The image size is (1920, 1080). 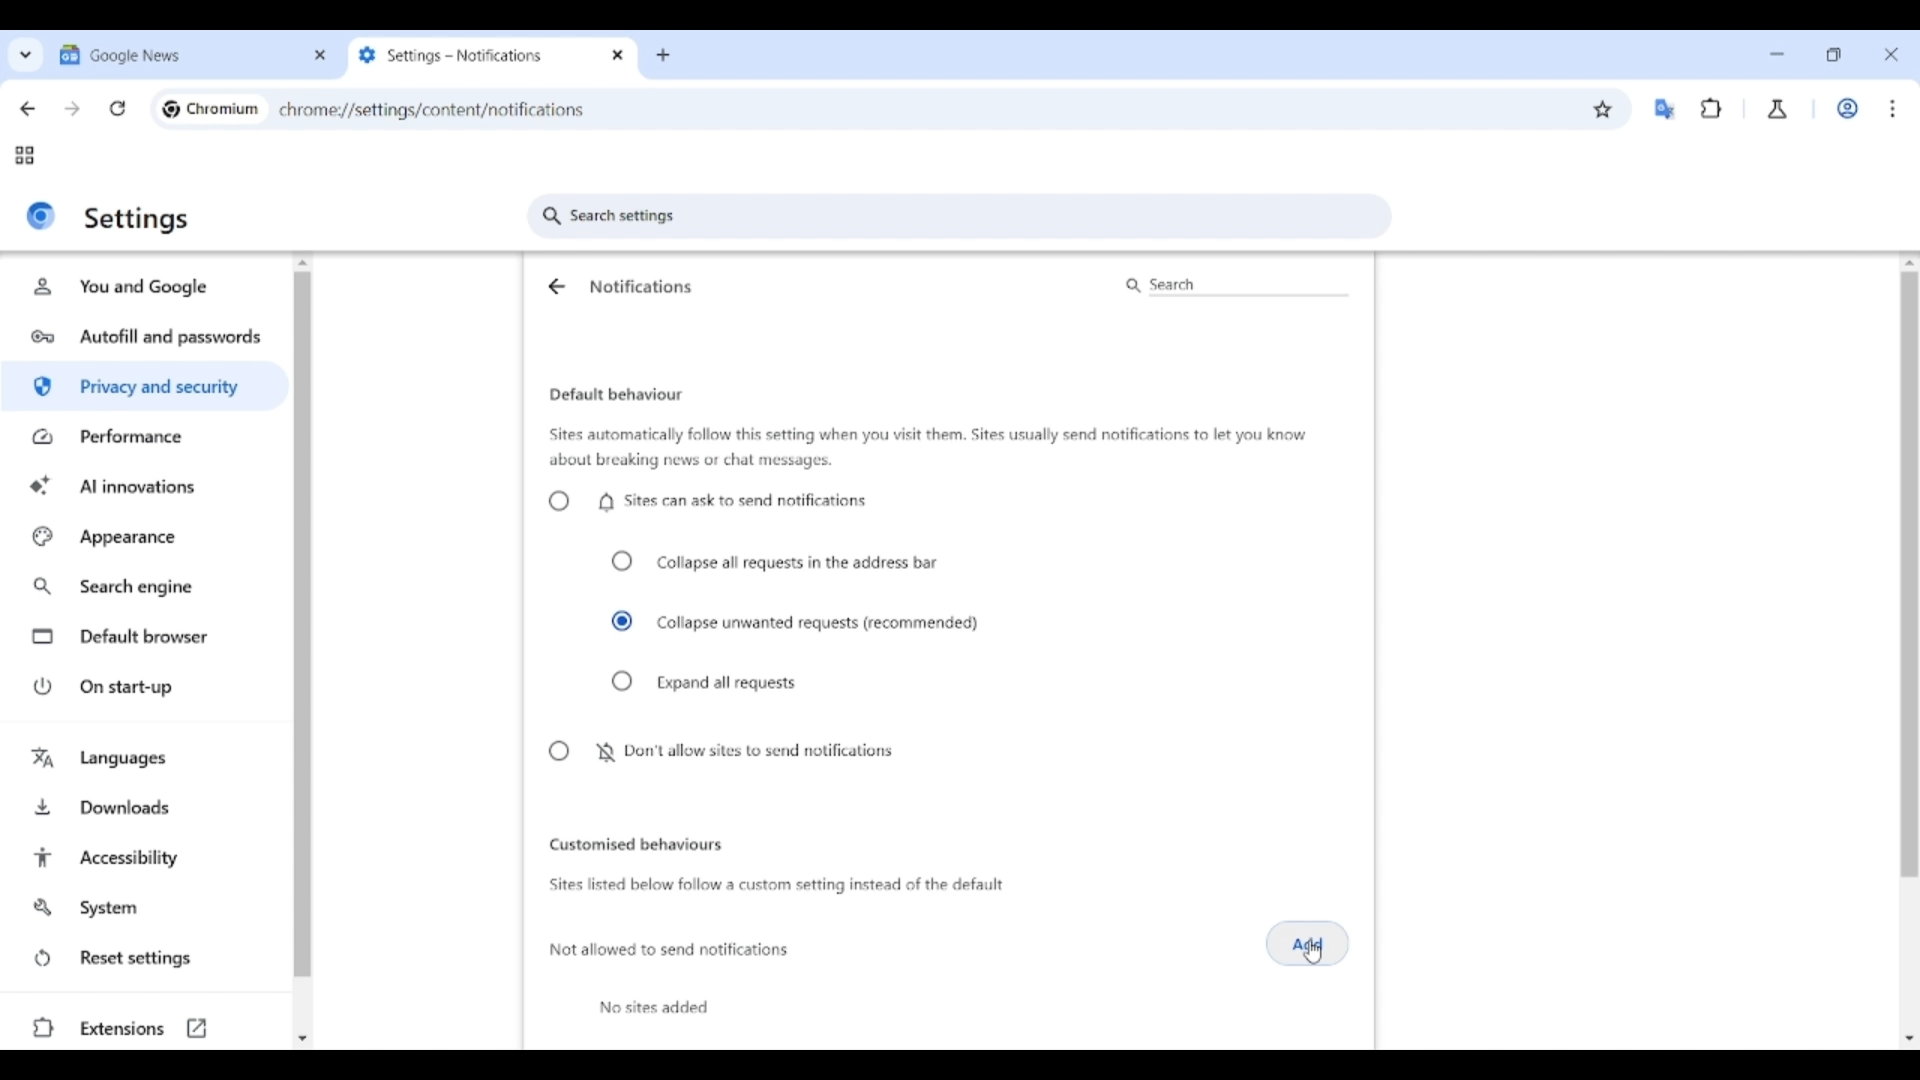 I want to click on Search notifications, so click(x=1234, y=285).